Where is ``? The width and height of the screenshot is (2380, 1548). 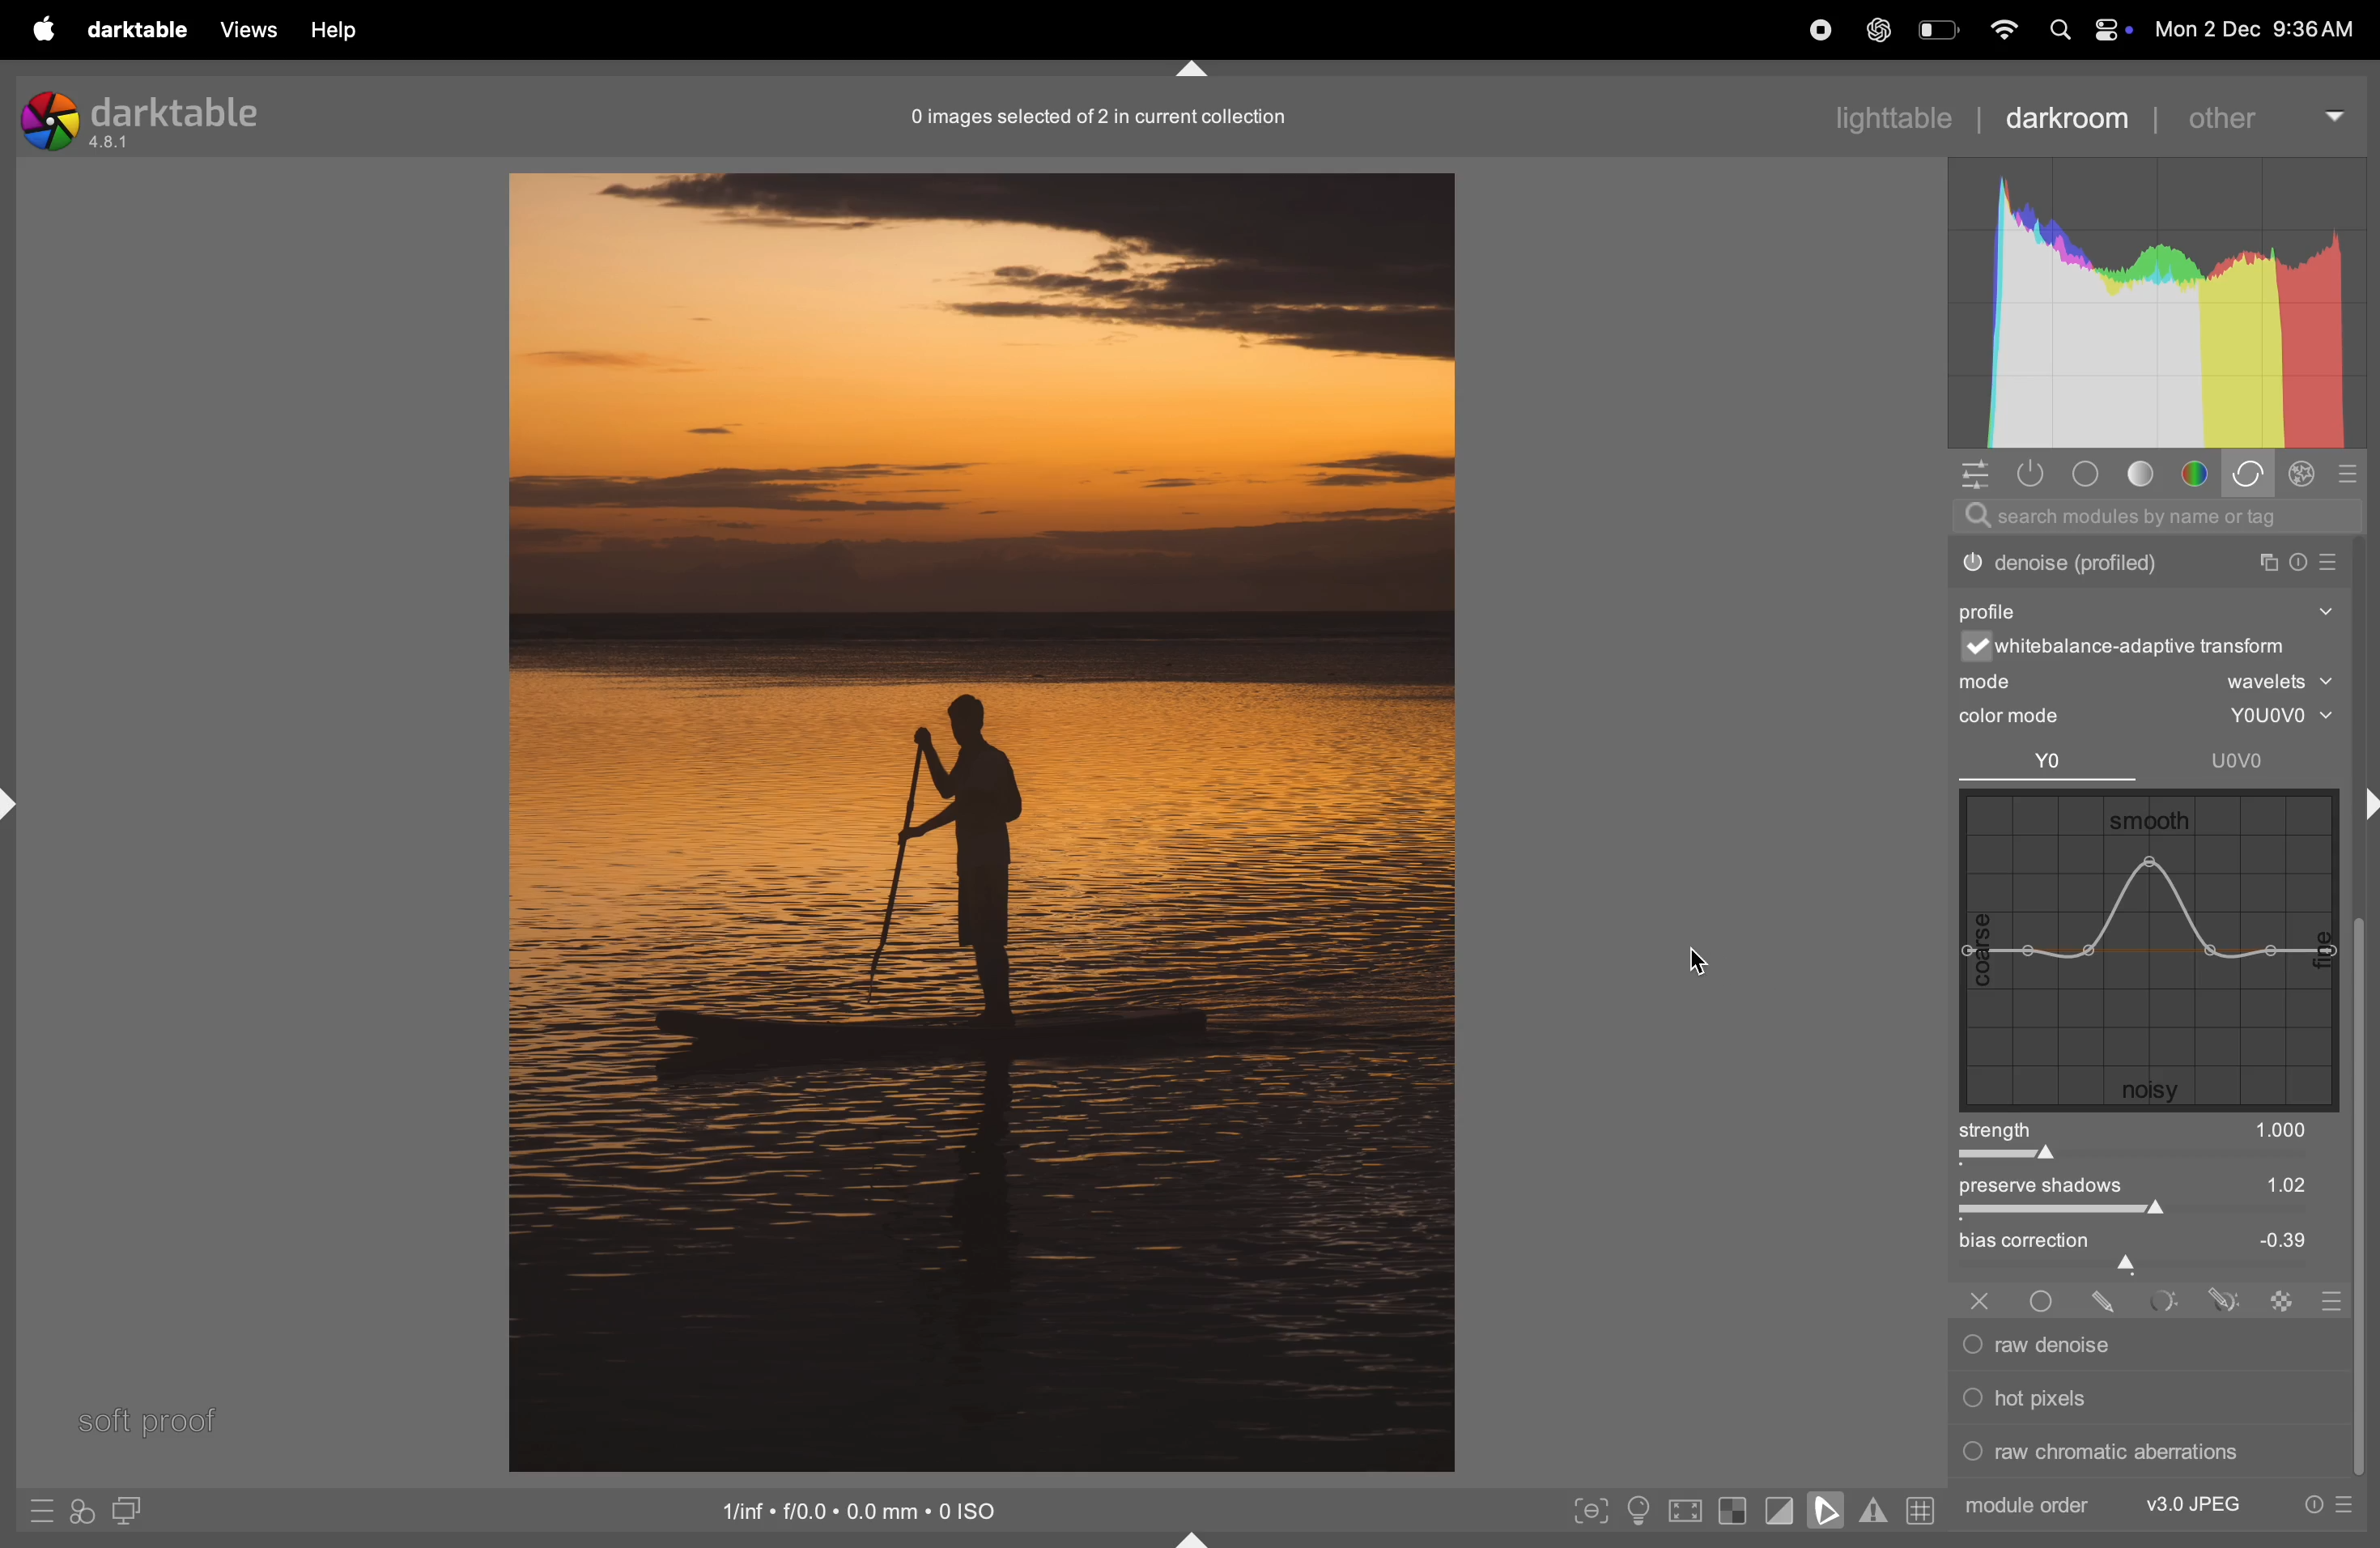  is located at coordinates (2161, 1299).